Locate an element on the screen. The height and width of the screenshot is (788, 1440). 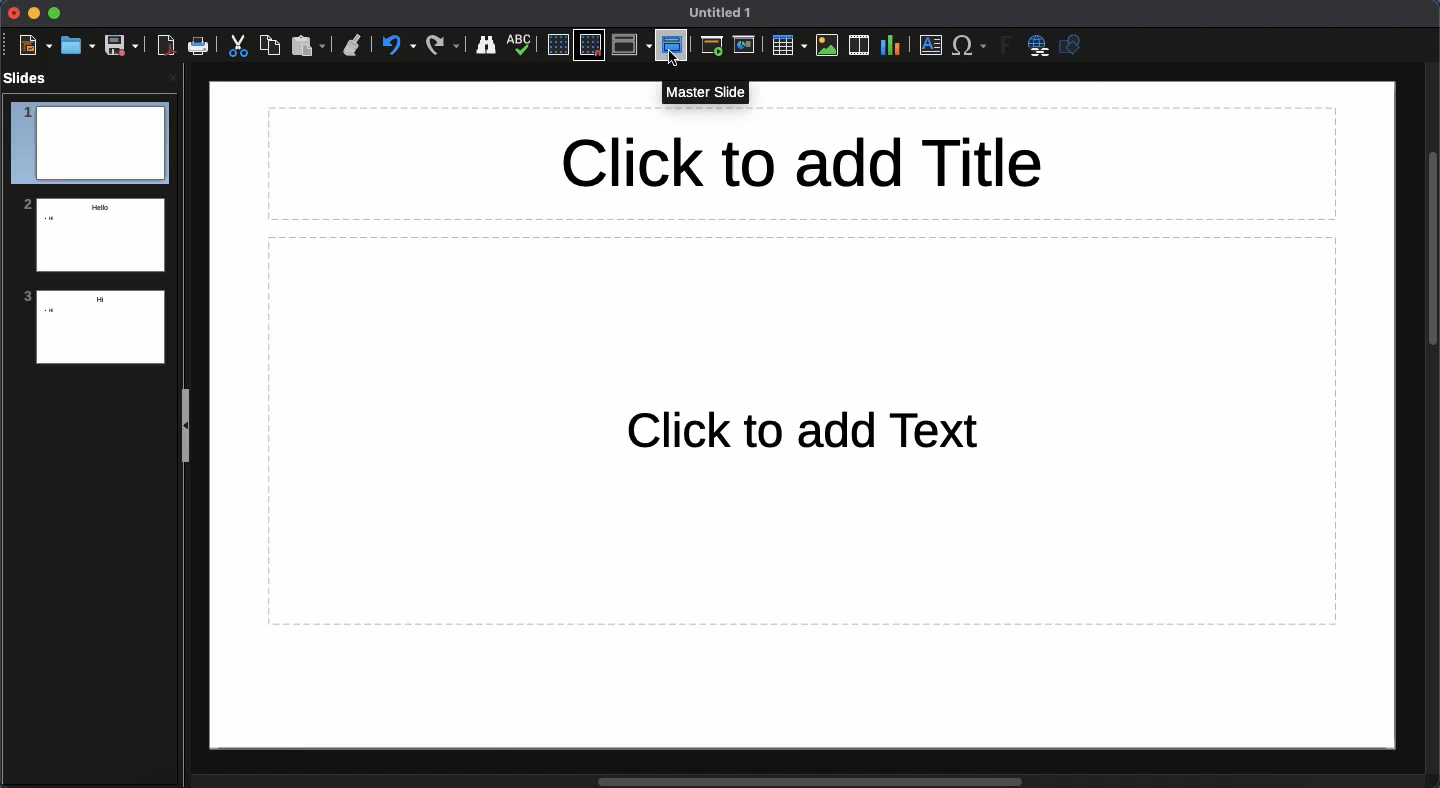
Redo is located at coordinates (444, 45).